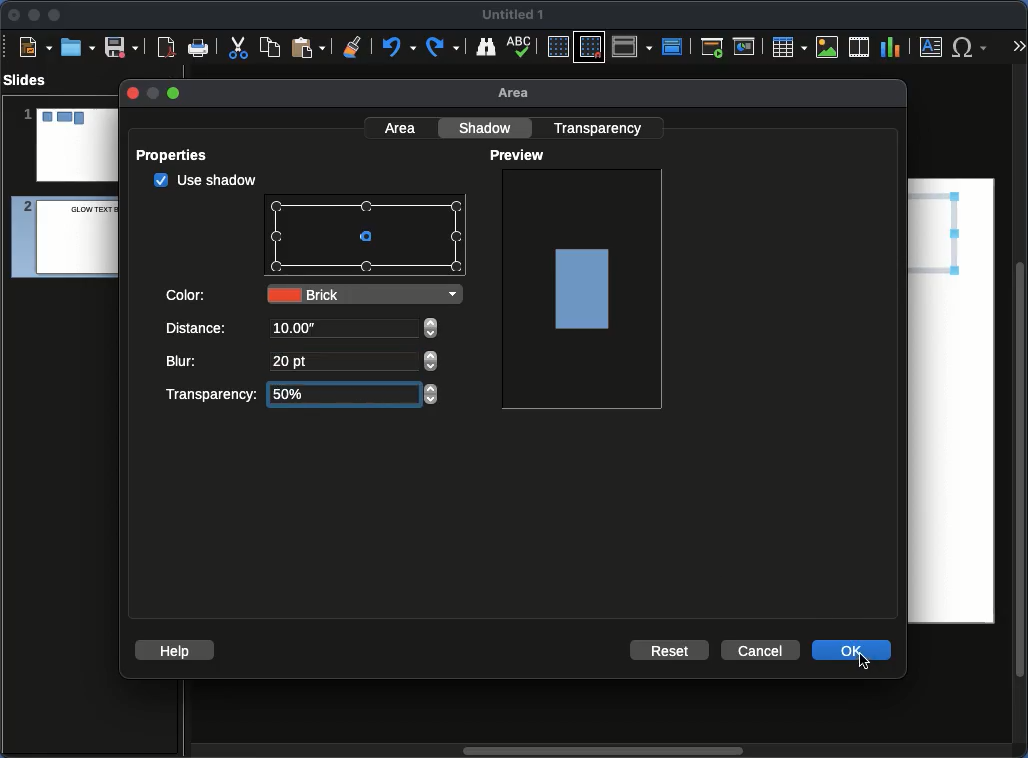 The width and height of the screenshot is (1028, 758). Describe the element at coordinates (15, 15) in the screenshot. I see `Close` at that location.